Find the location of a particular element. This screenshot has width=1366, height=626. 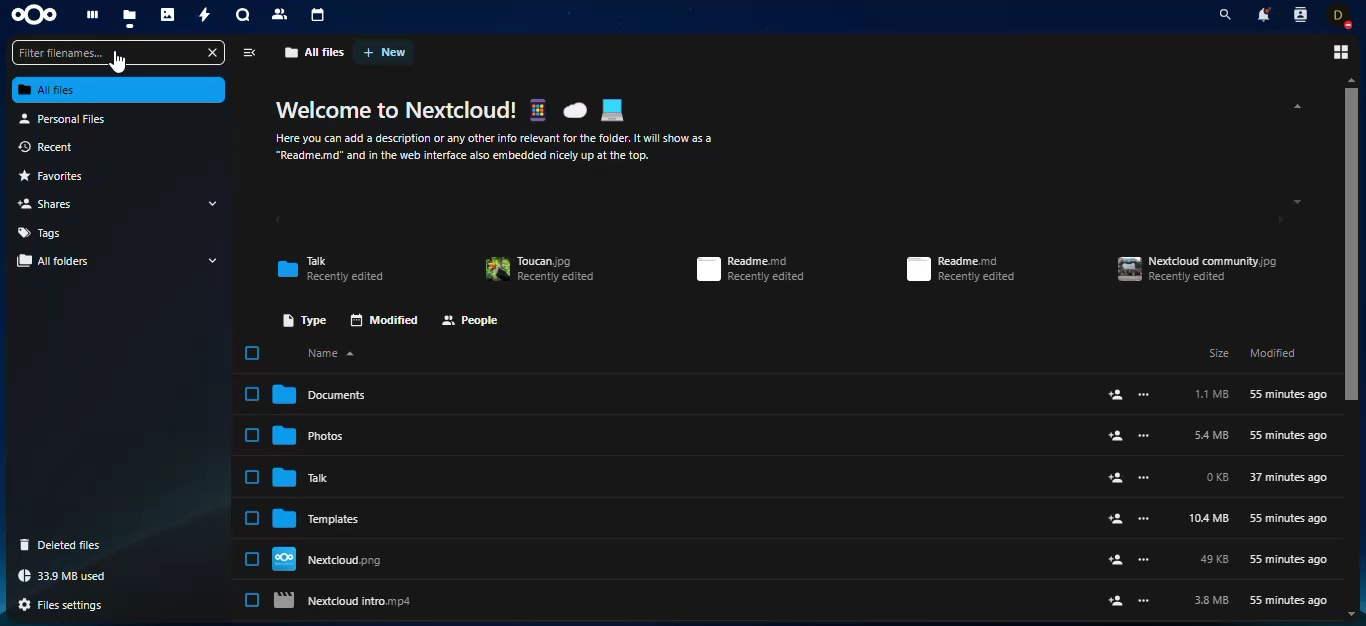

nextcloud logo is located at coordinates (34, 16).